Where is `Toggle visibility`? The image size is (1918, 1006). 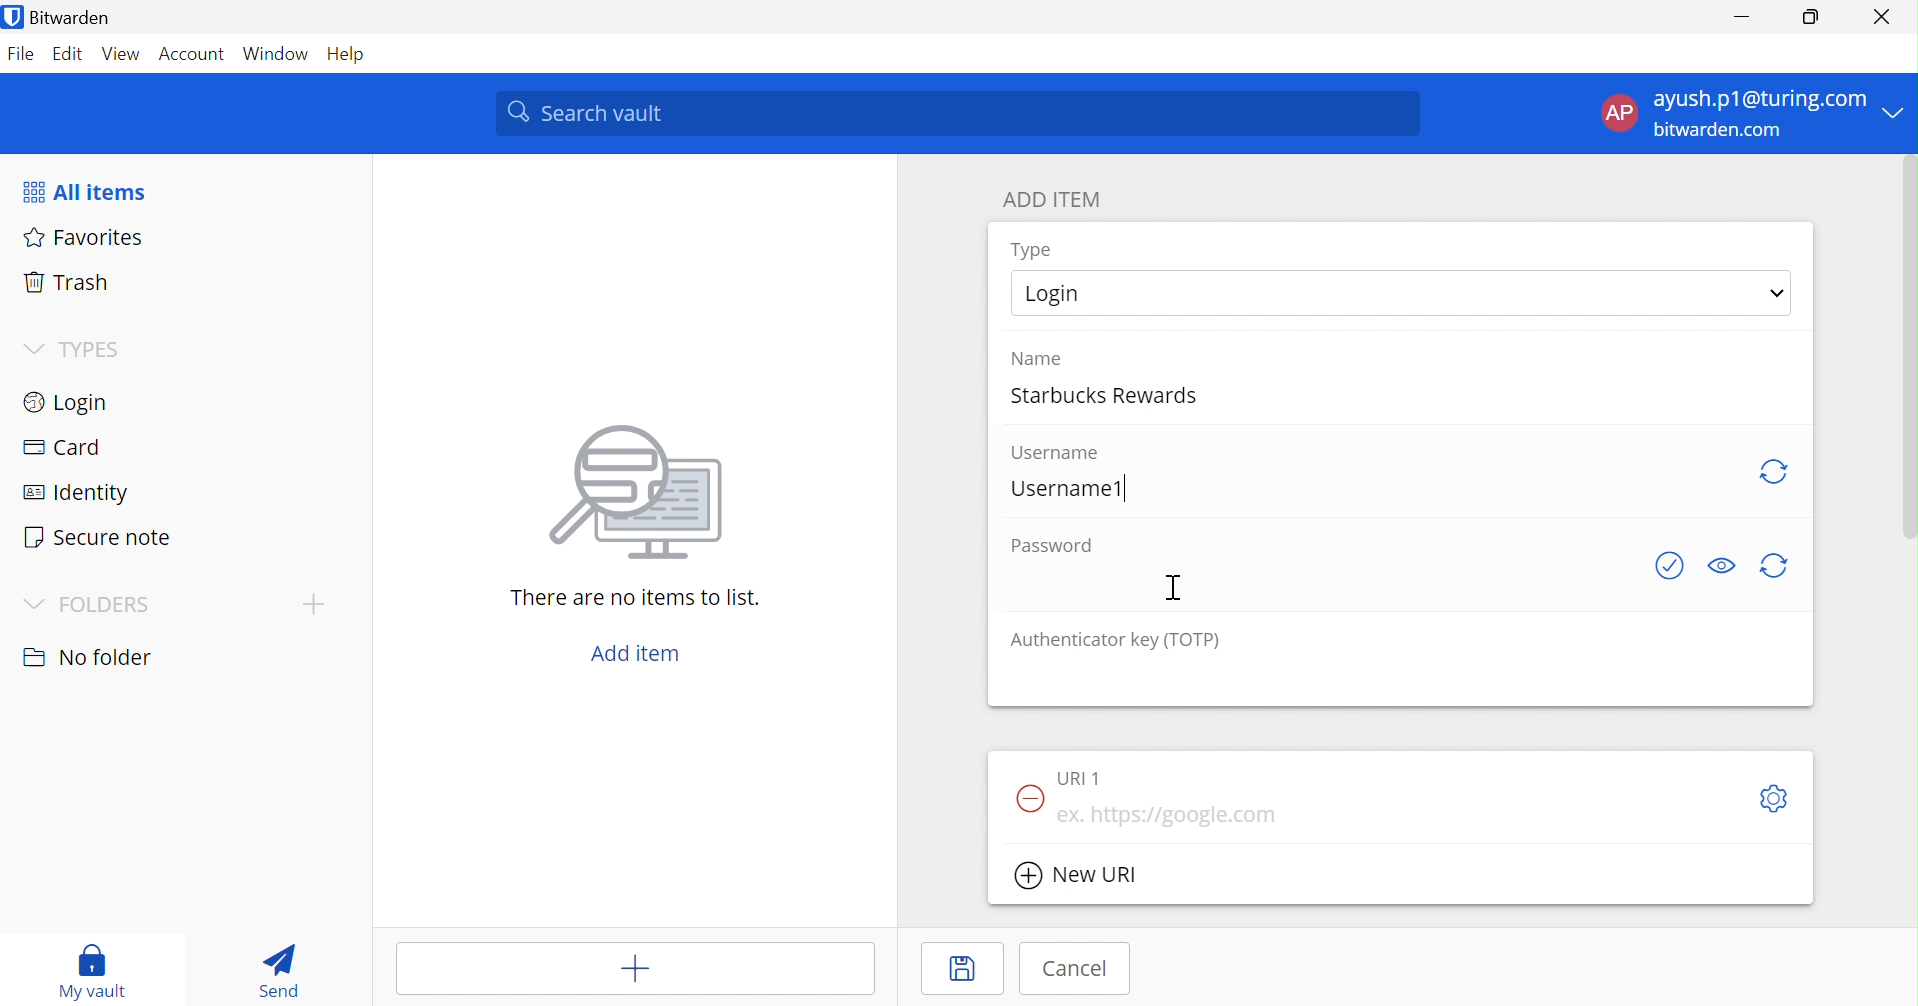
Toggle visibility is located at coordinates (1722, 565).